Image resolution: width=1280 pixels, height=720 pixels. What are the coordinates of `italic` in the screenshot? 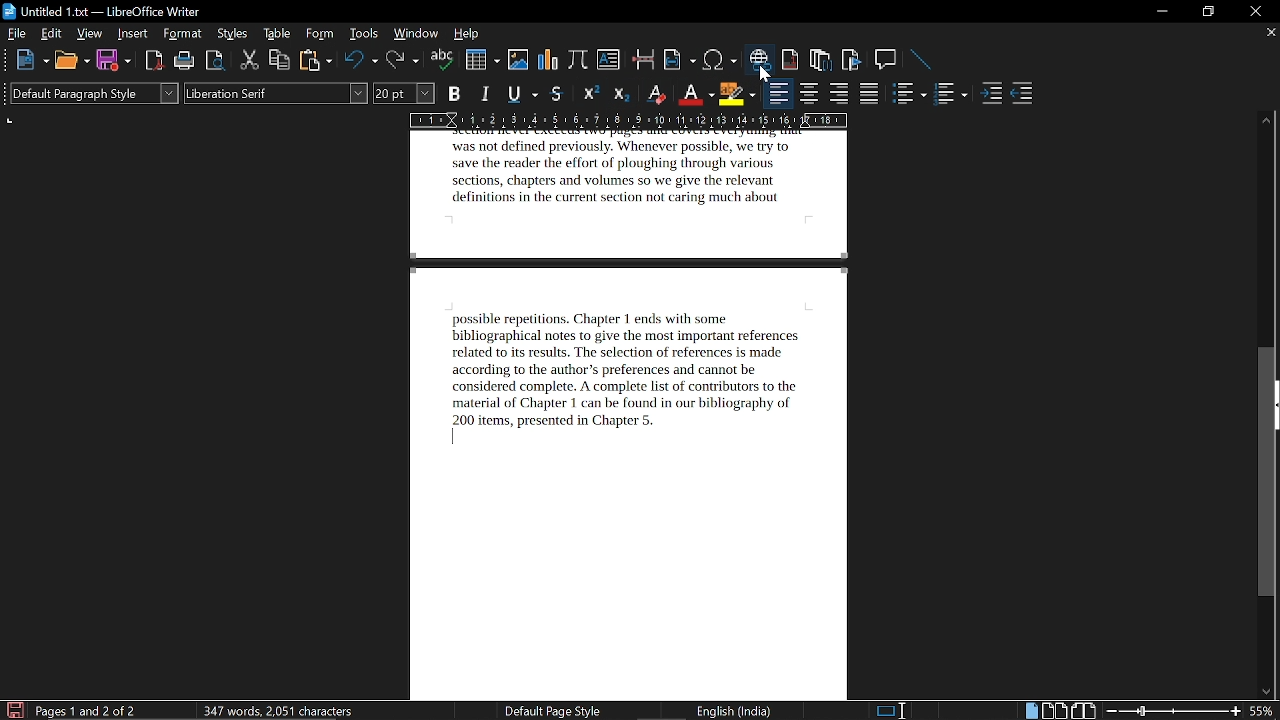 It's located at (488, 92).